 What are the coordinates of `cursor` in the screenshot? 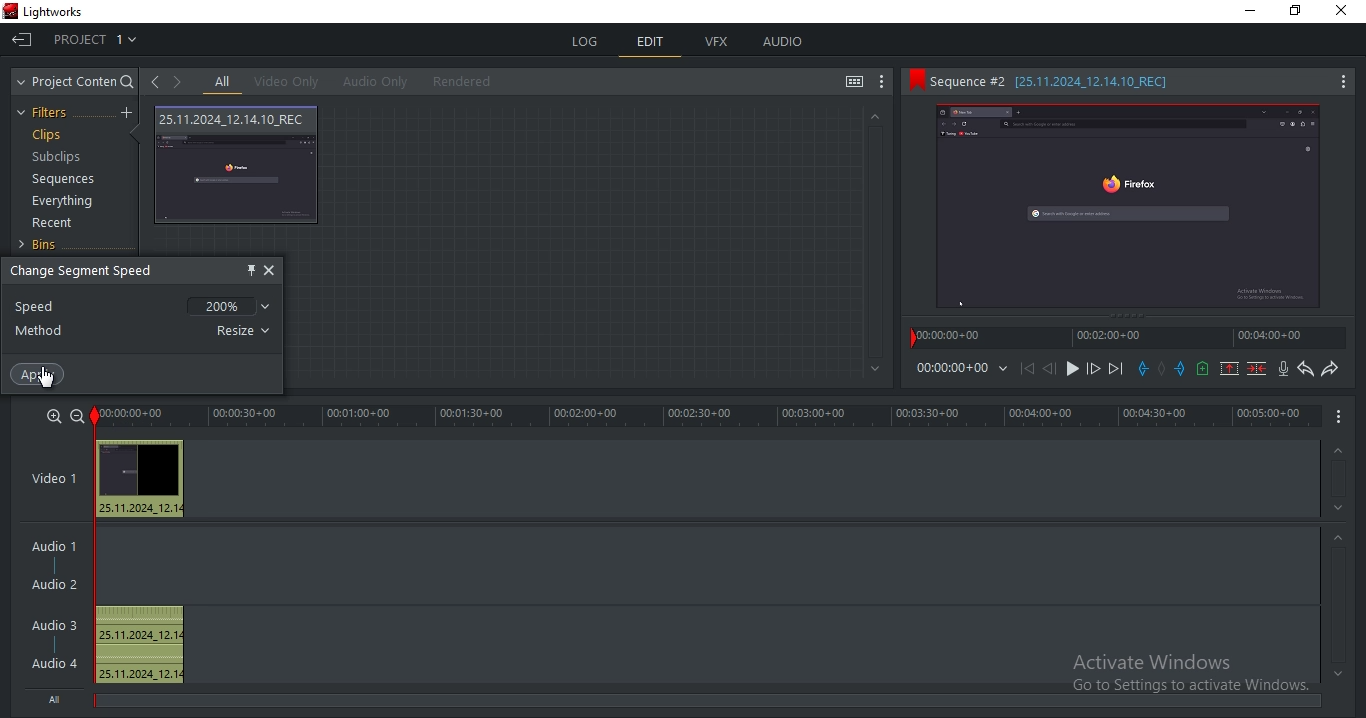 It's located at (44, 378).